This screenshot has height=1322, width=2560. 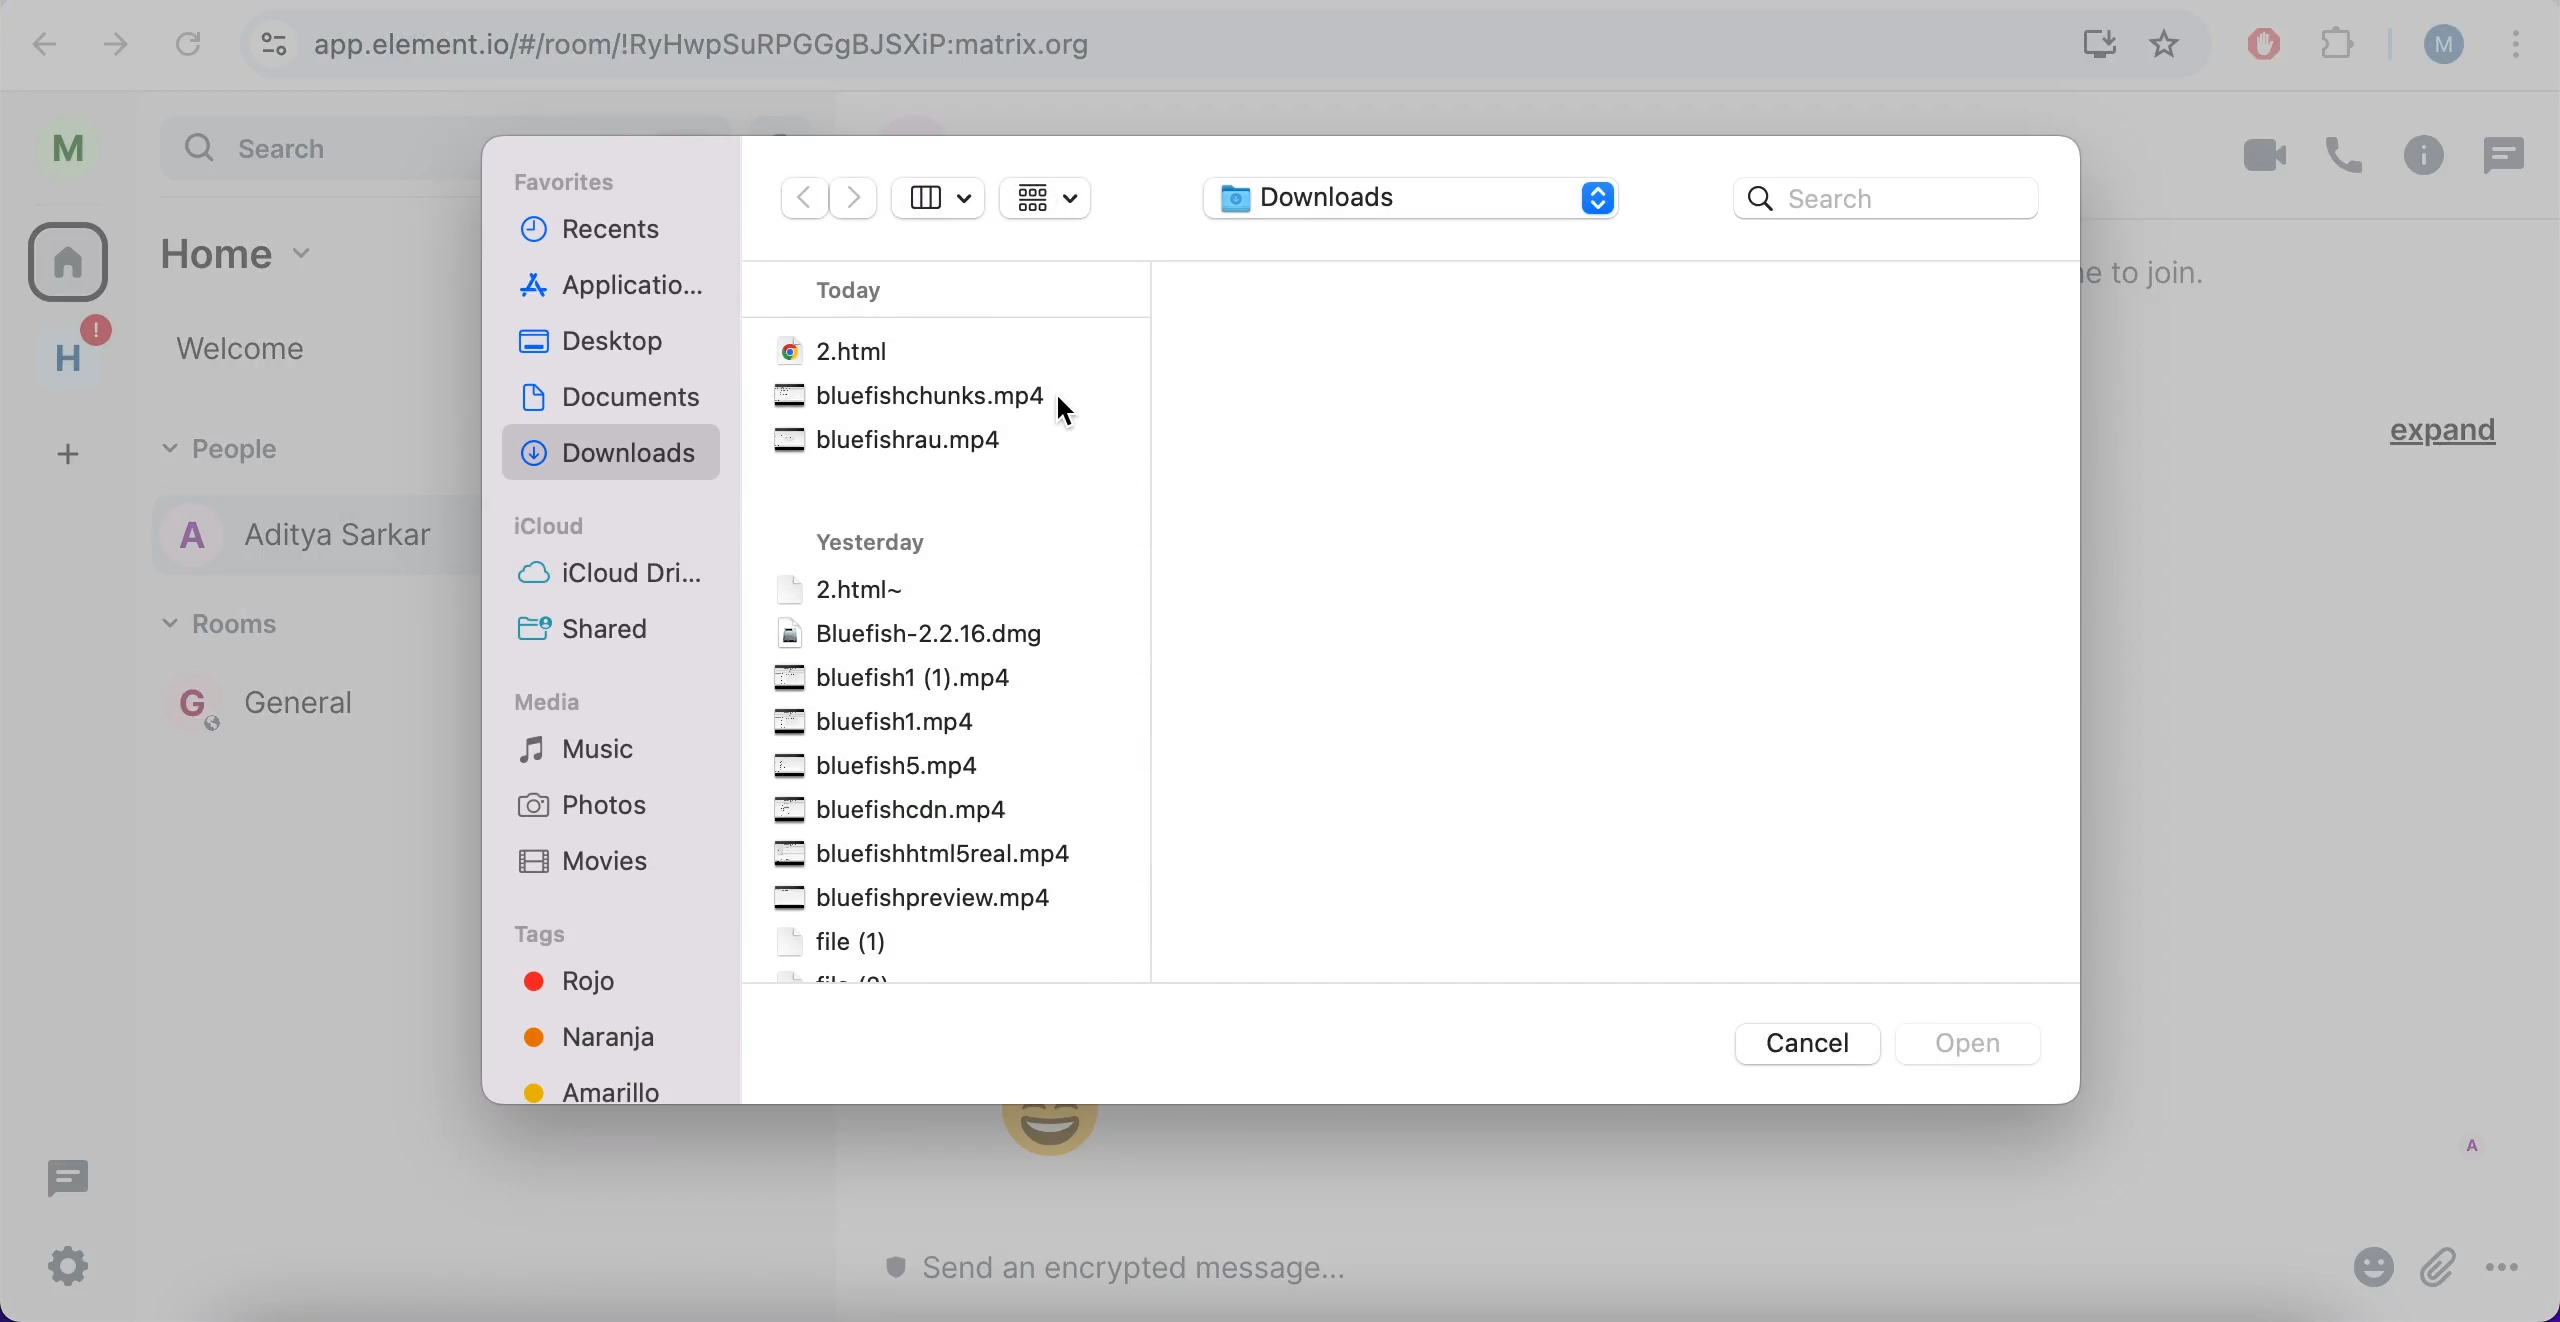 What do you see at coordinates (290, 632) in the screenshot?
I see `rooms` at bounding box center [290, 632].